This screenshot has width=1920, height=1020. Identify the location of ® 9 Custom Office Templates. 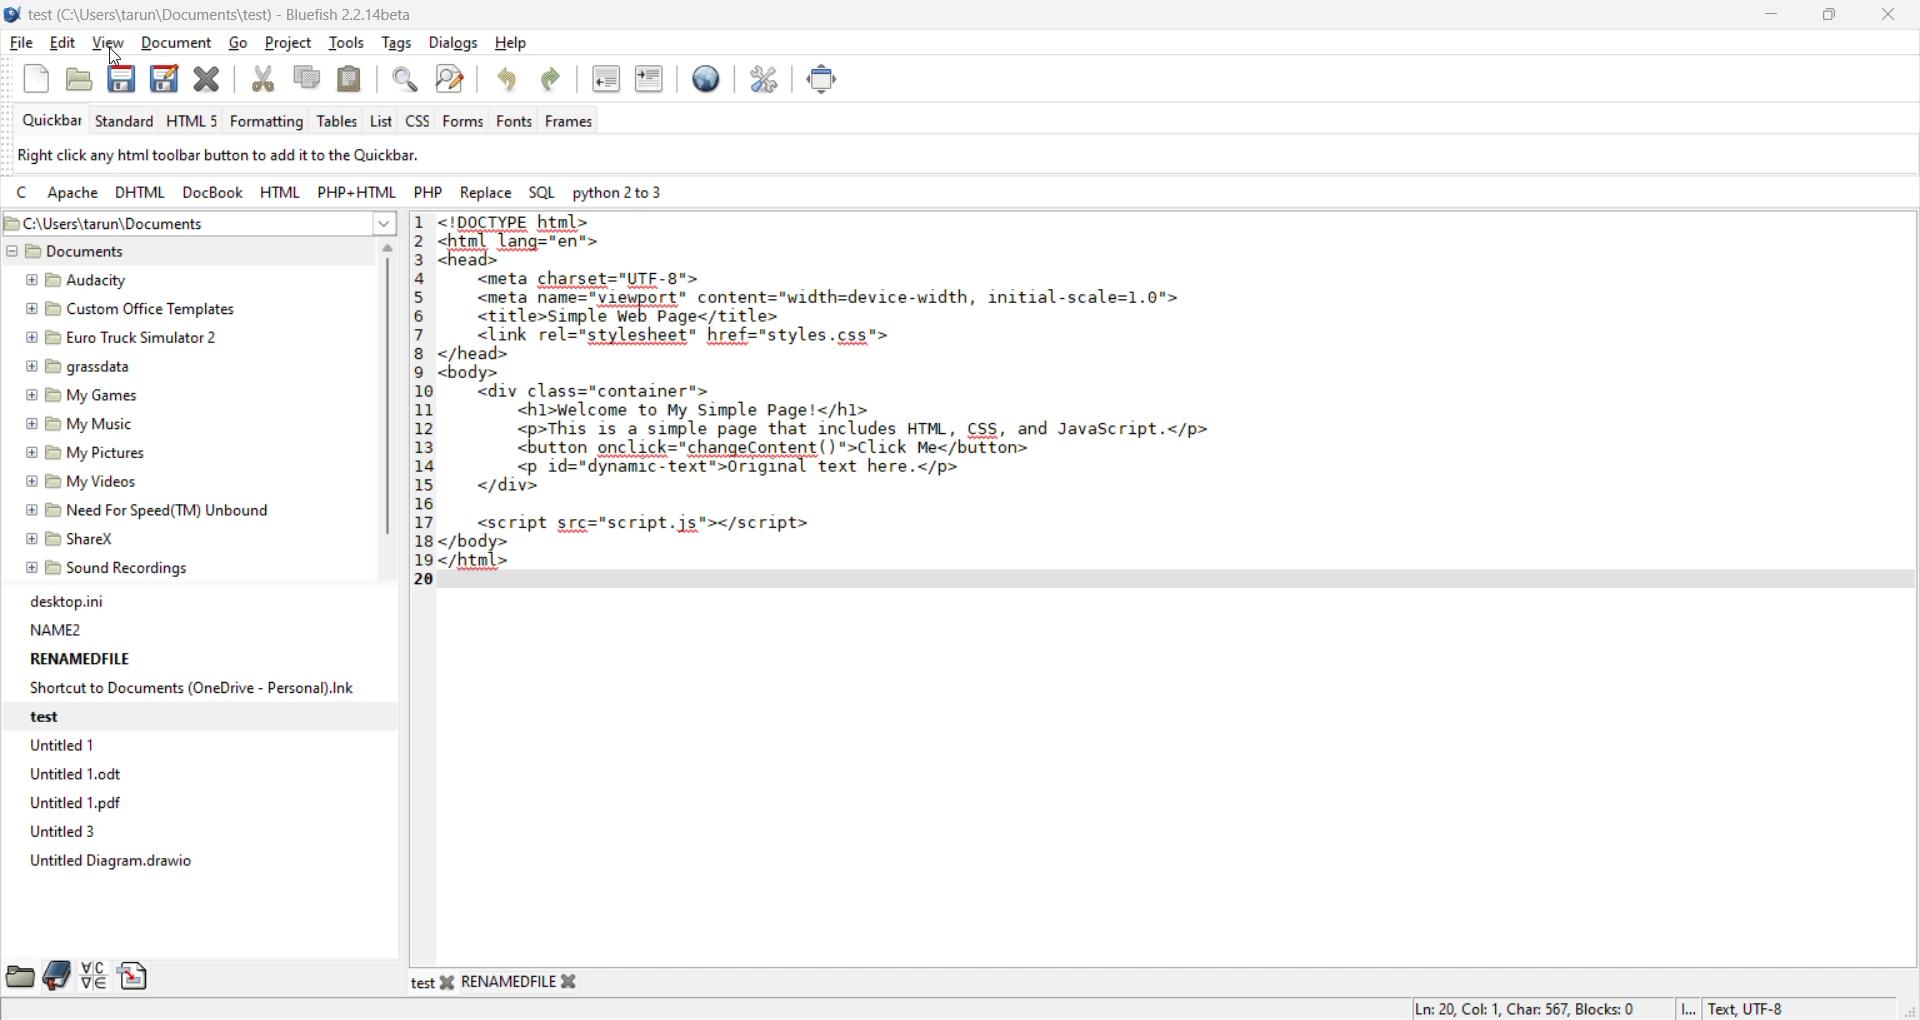
(131, 310).